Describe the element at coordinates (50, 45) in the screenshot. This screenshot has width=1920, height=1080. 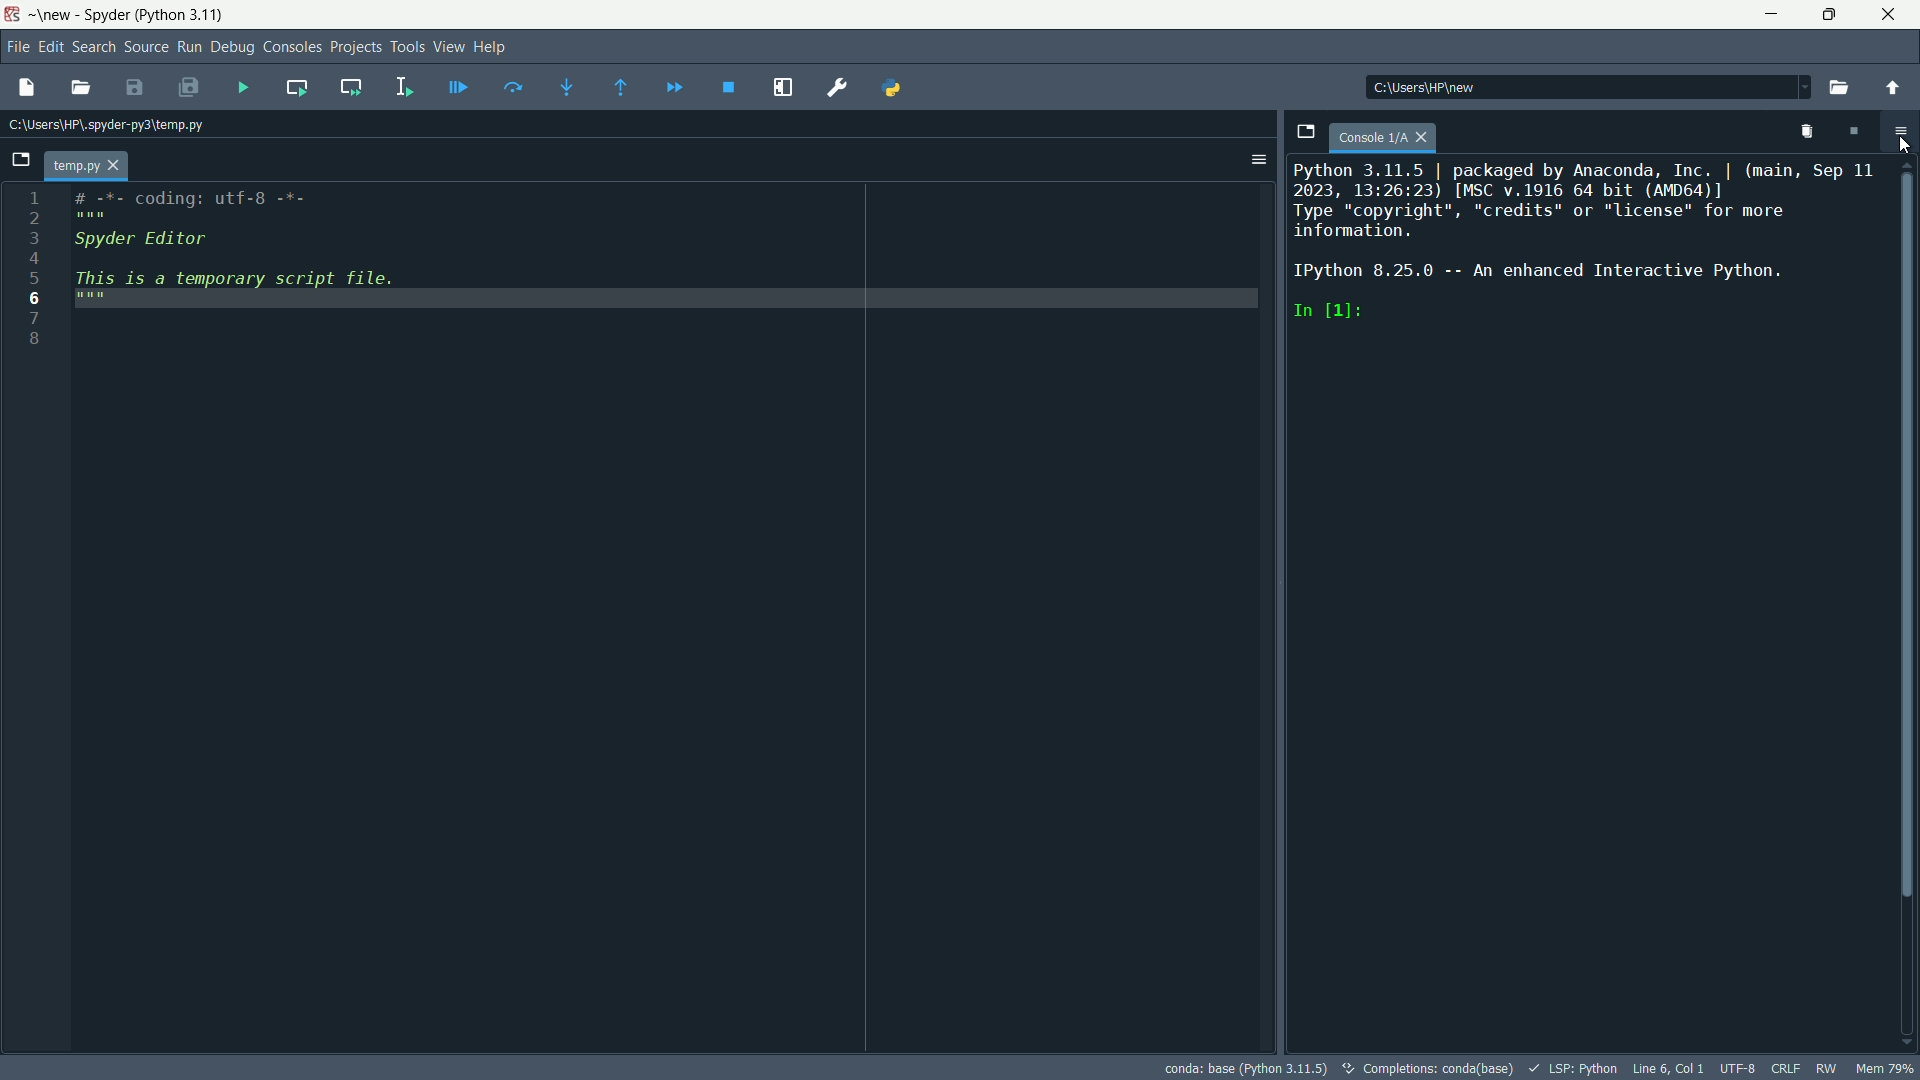
I see `edit menu` at that location.